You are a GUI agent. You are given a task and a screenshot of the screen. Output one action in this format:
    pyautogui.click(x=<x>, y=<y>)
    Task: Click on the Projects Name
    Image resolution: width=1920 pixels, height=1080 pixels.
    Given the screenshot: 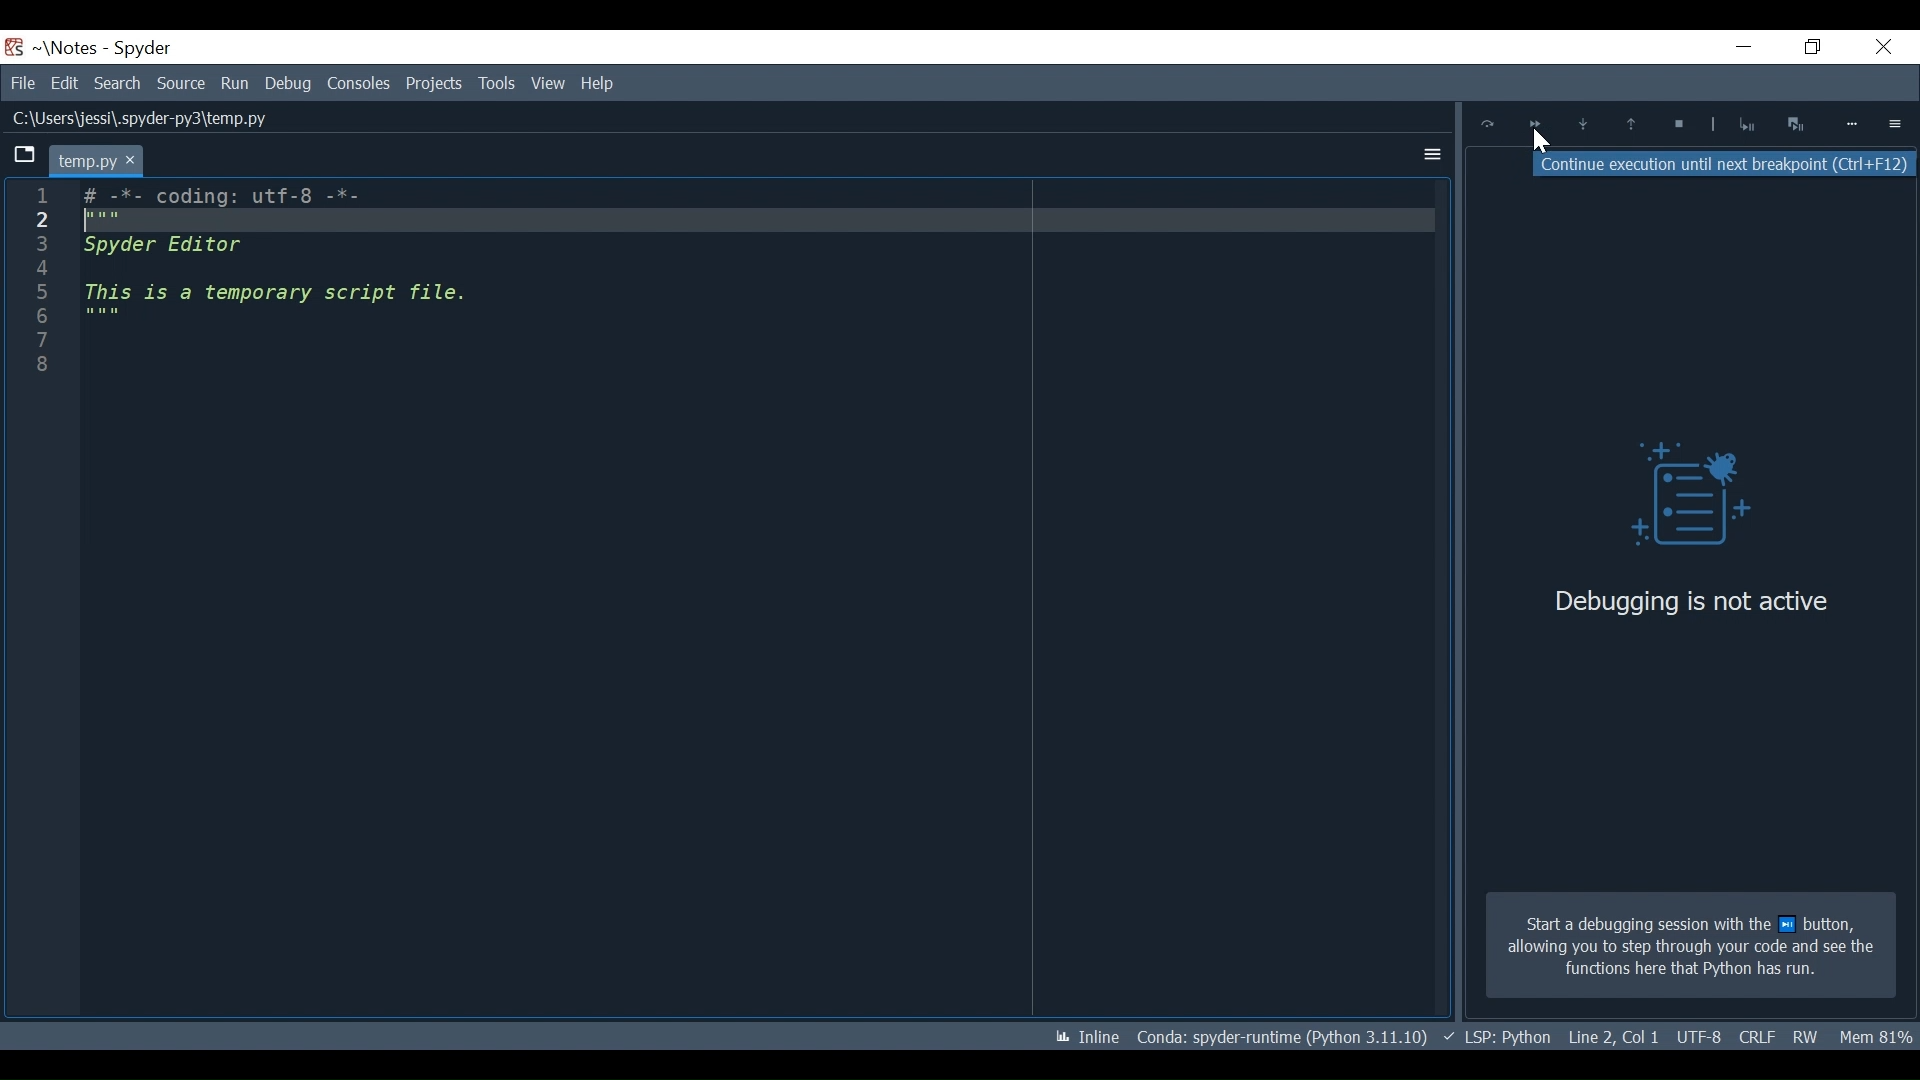 What is the action you would take?
    pyautogui.click(x=73, y=48)
    